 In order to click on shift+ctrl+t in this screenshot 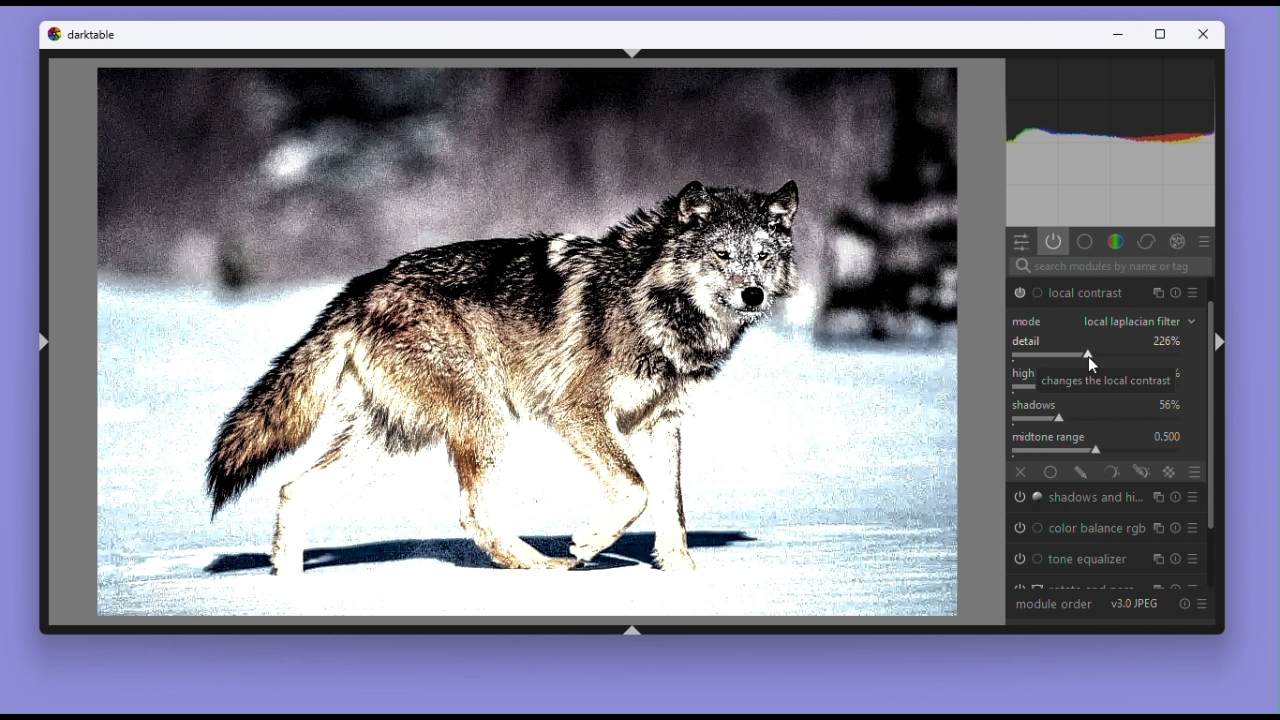, I will do `click(635, 53)`.